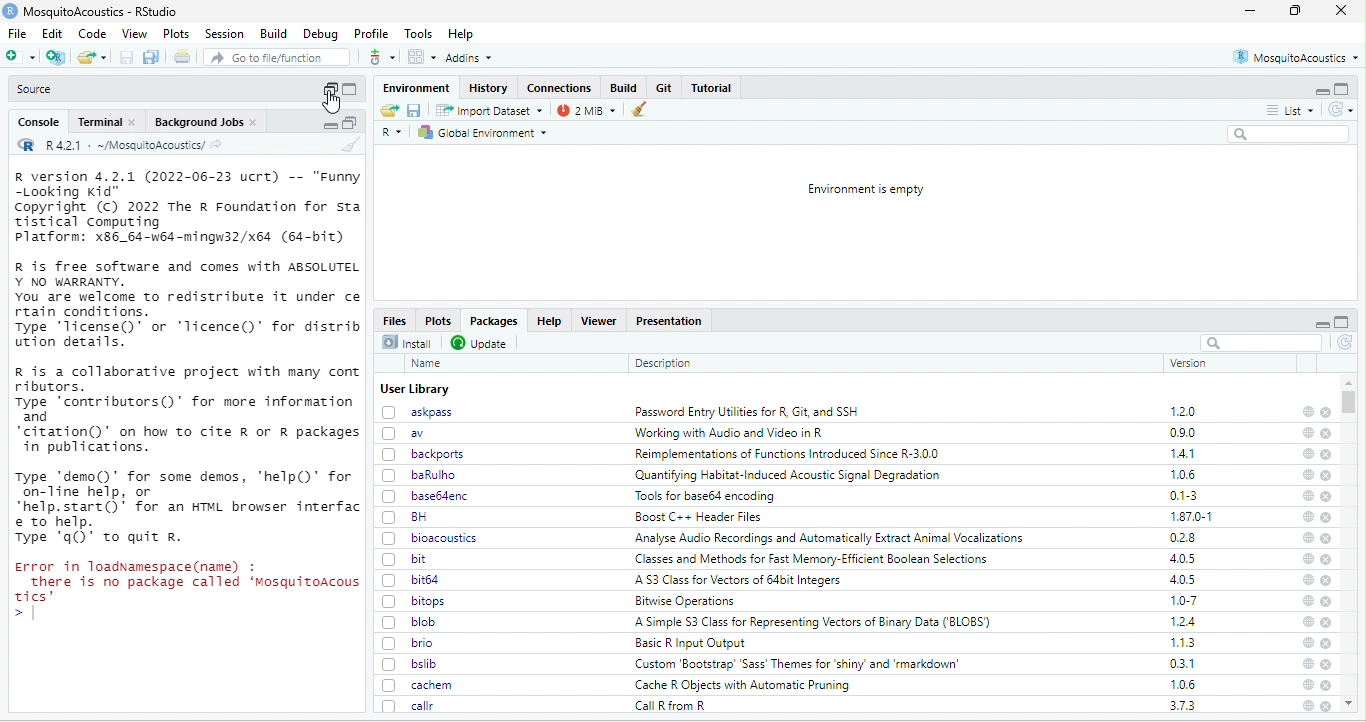  What do you see at coordinates (24, 56) in the screenshot?
I see `New file` at bounding box center [24, 56].